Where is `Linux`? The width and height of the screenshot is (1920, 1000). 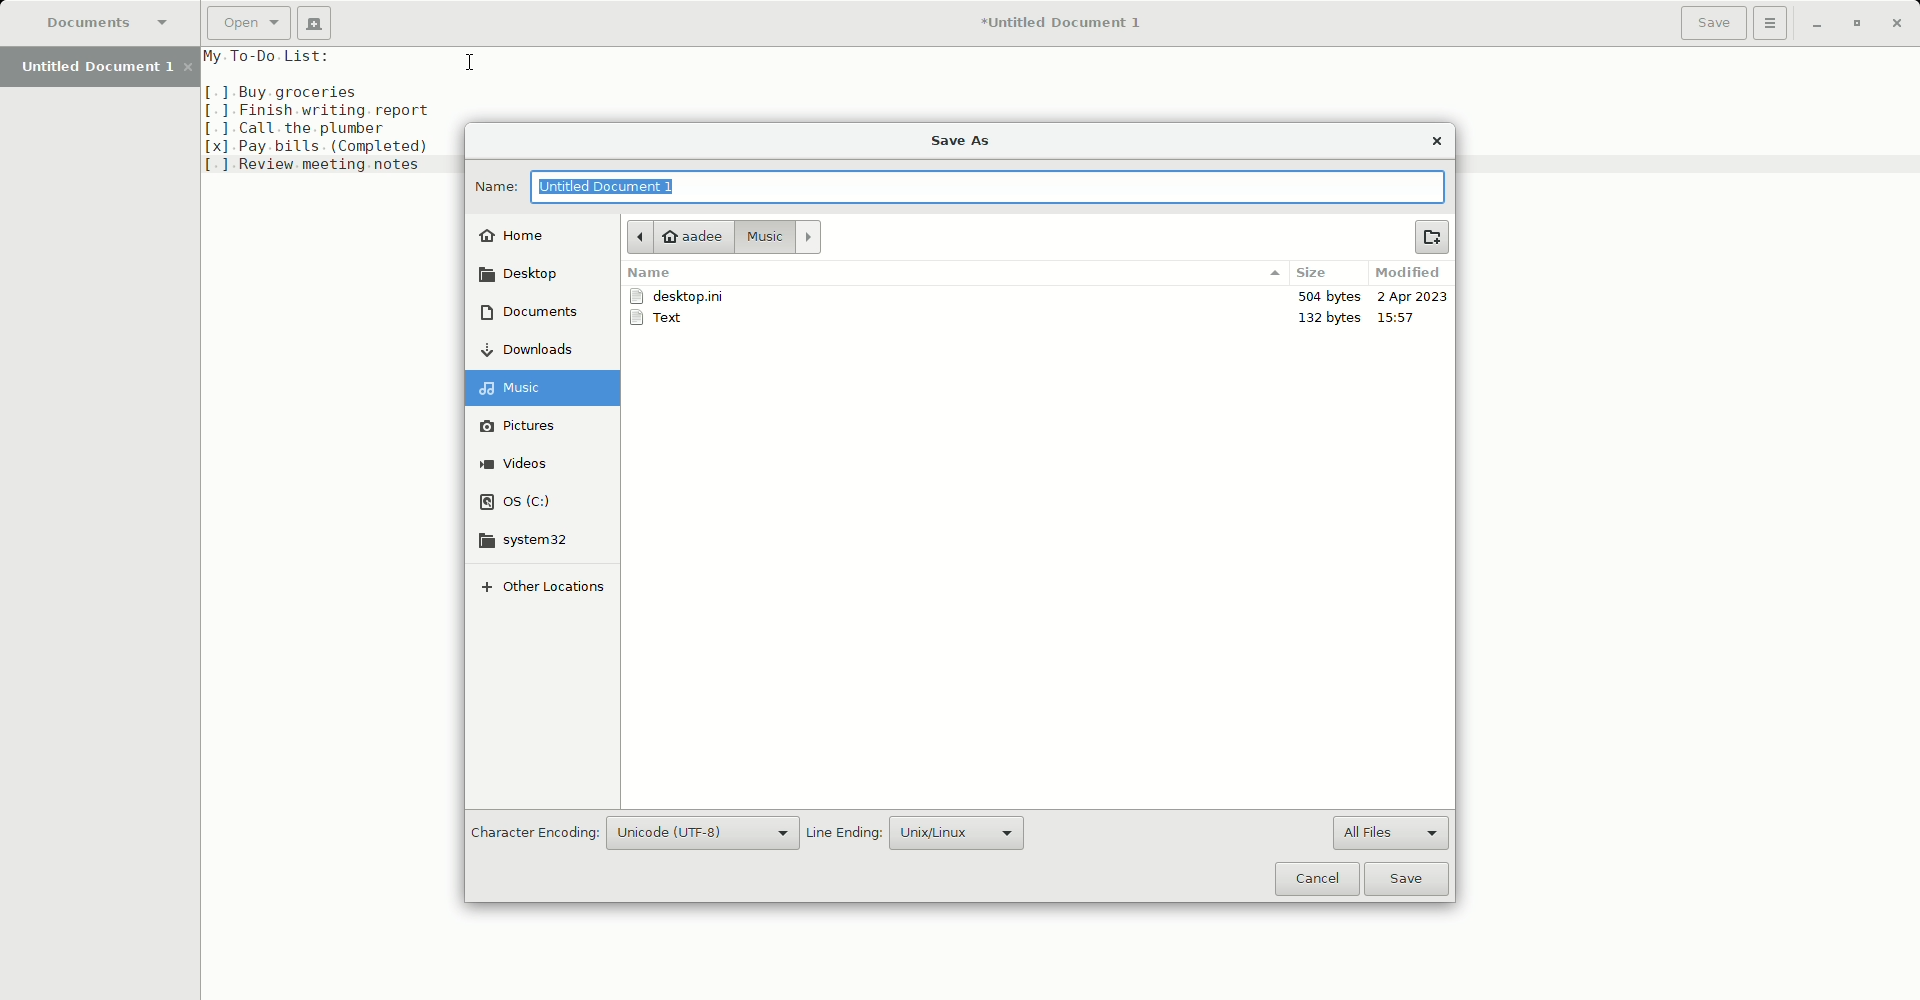 Linux is located at coordinates (955, 830).